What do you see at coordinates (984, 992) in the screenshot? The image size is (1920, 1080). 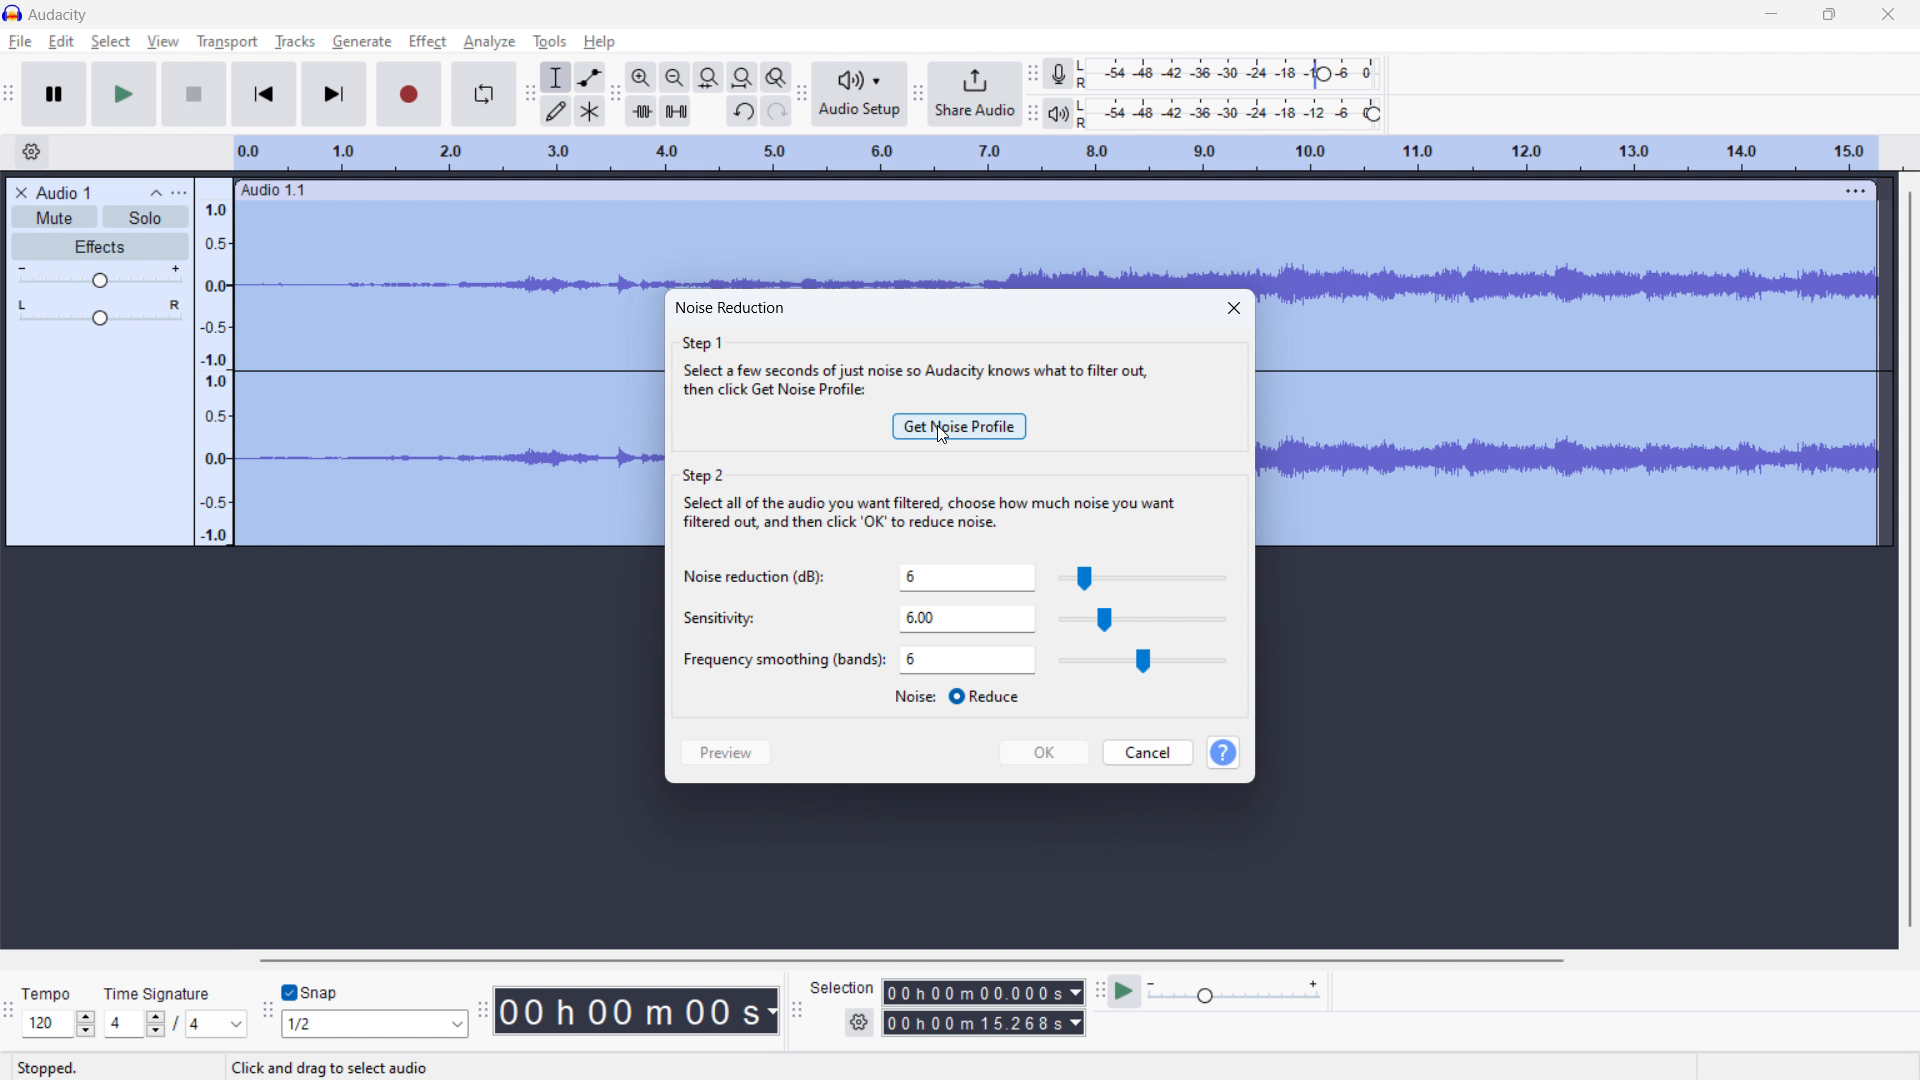 I see `start time` at bounding box center [984, 992].